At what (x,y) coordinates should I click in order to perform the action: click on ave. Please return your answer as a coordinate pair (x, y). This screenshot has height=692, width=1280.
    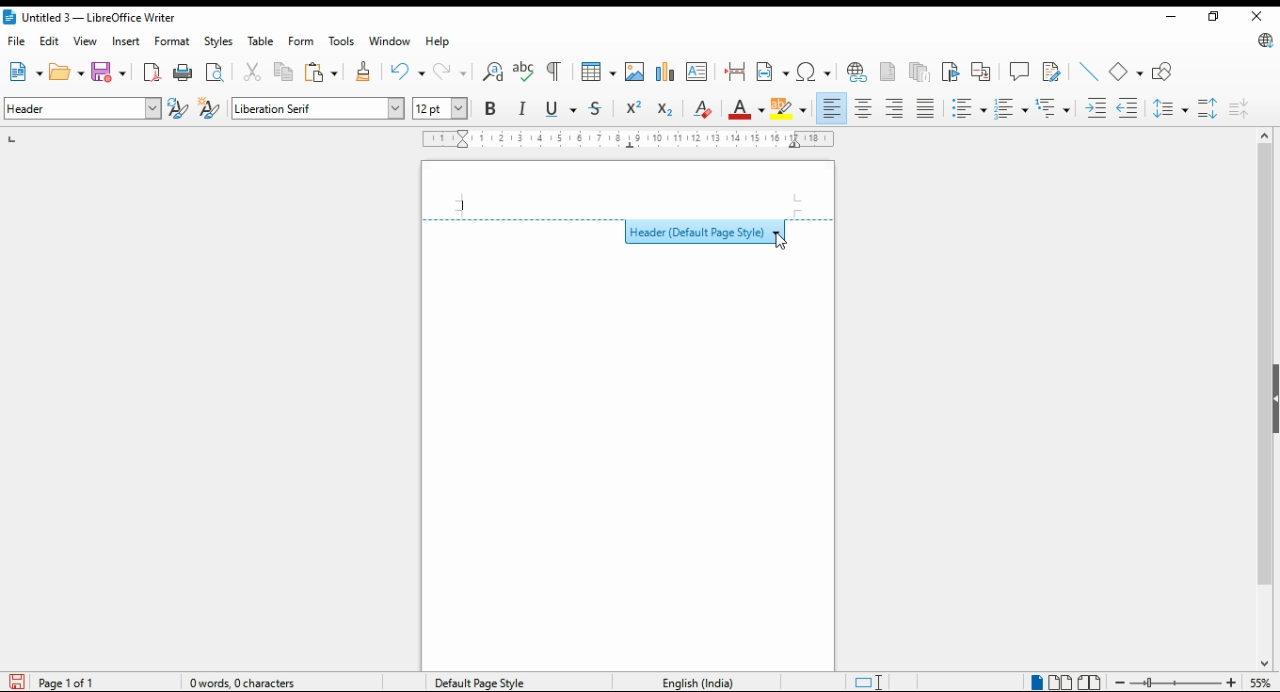
    Looking at the image, I should click on (111, 71).